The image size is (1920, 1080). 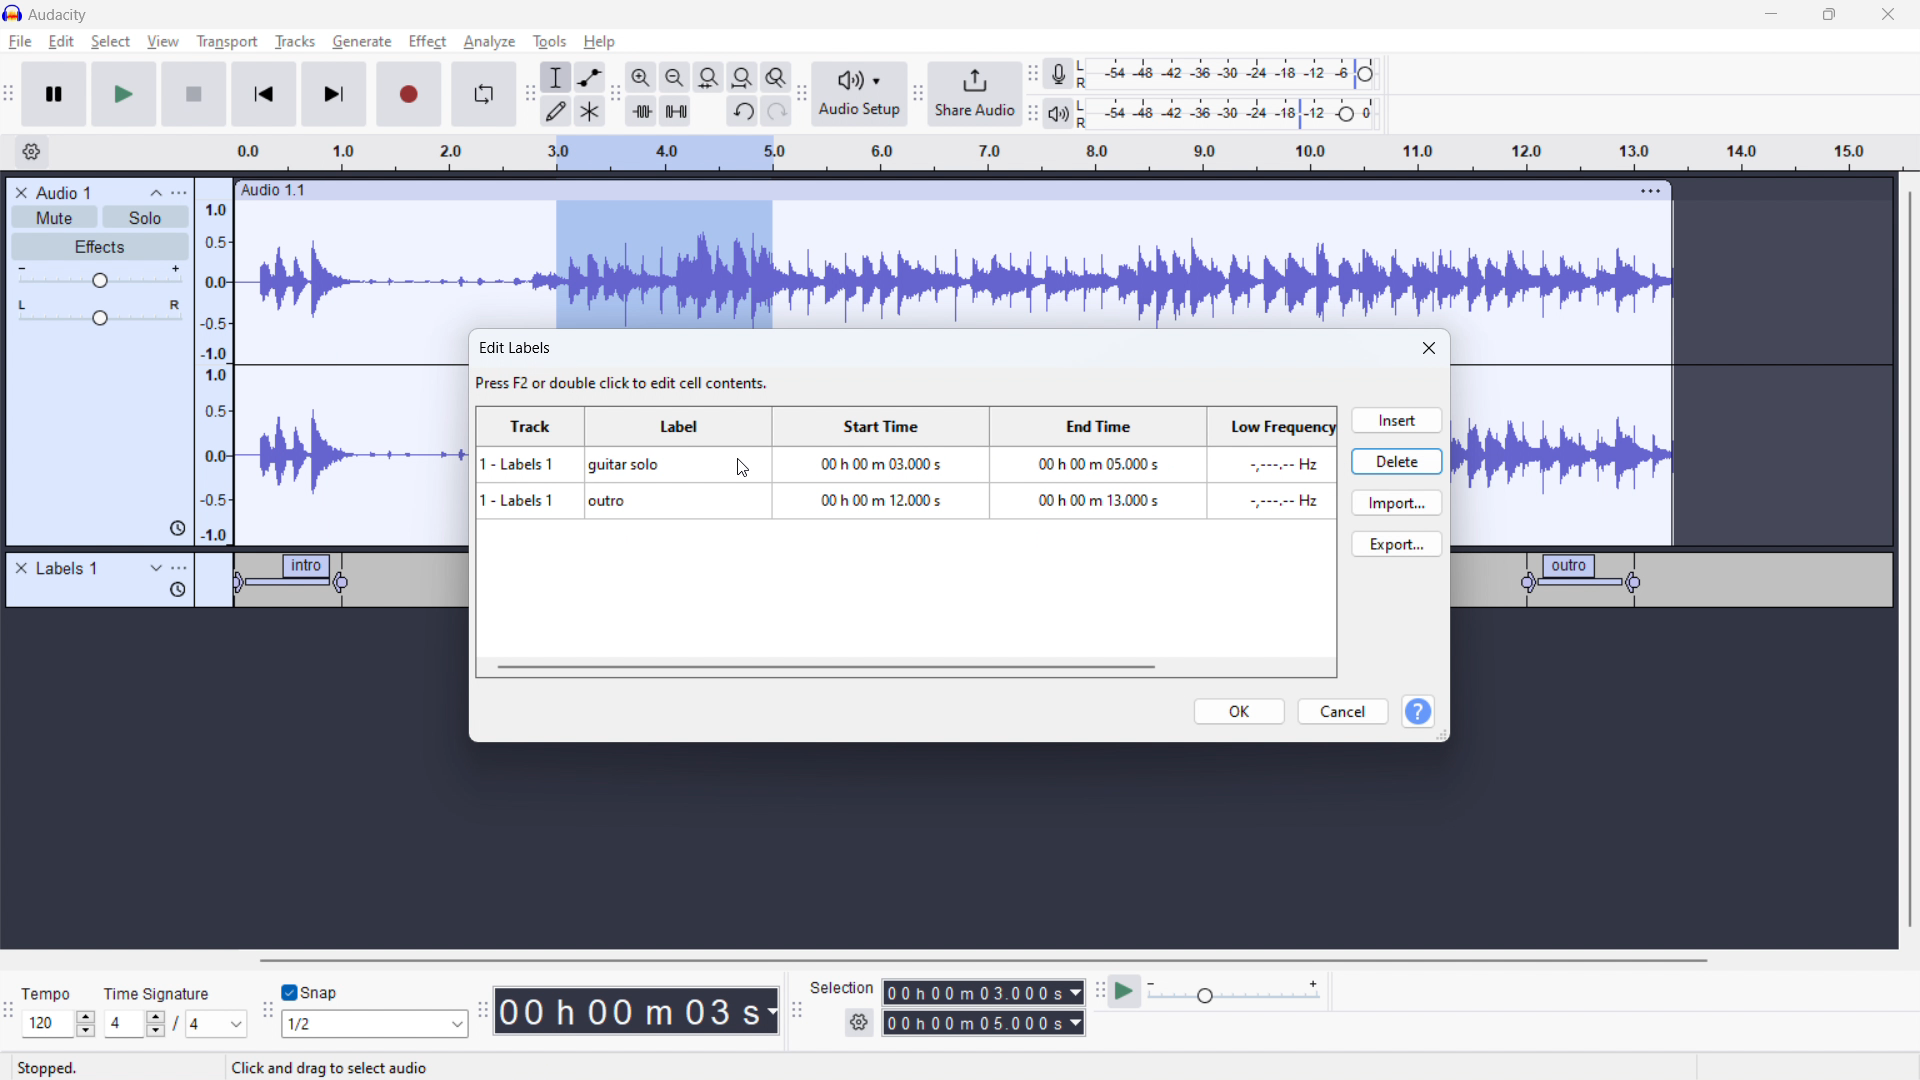 I want to click on solo, so click(x=146, y=217).